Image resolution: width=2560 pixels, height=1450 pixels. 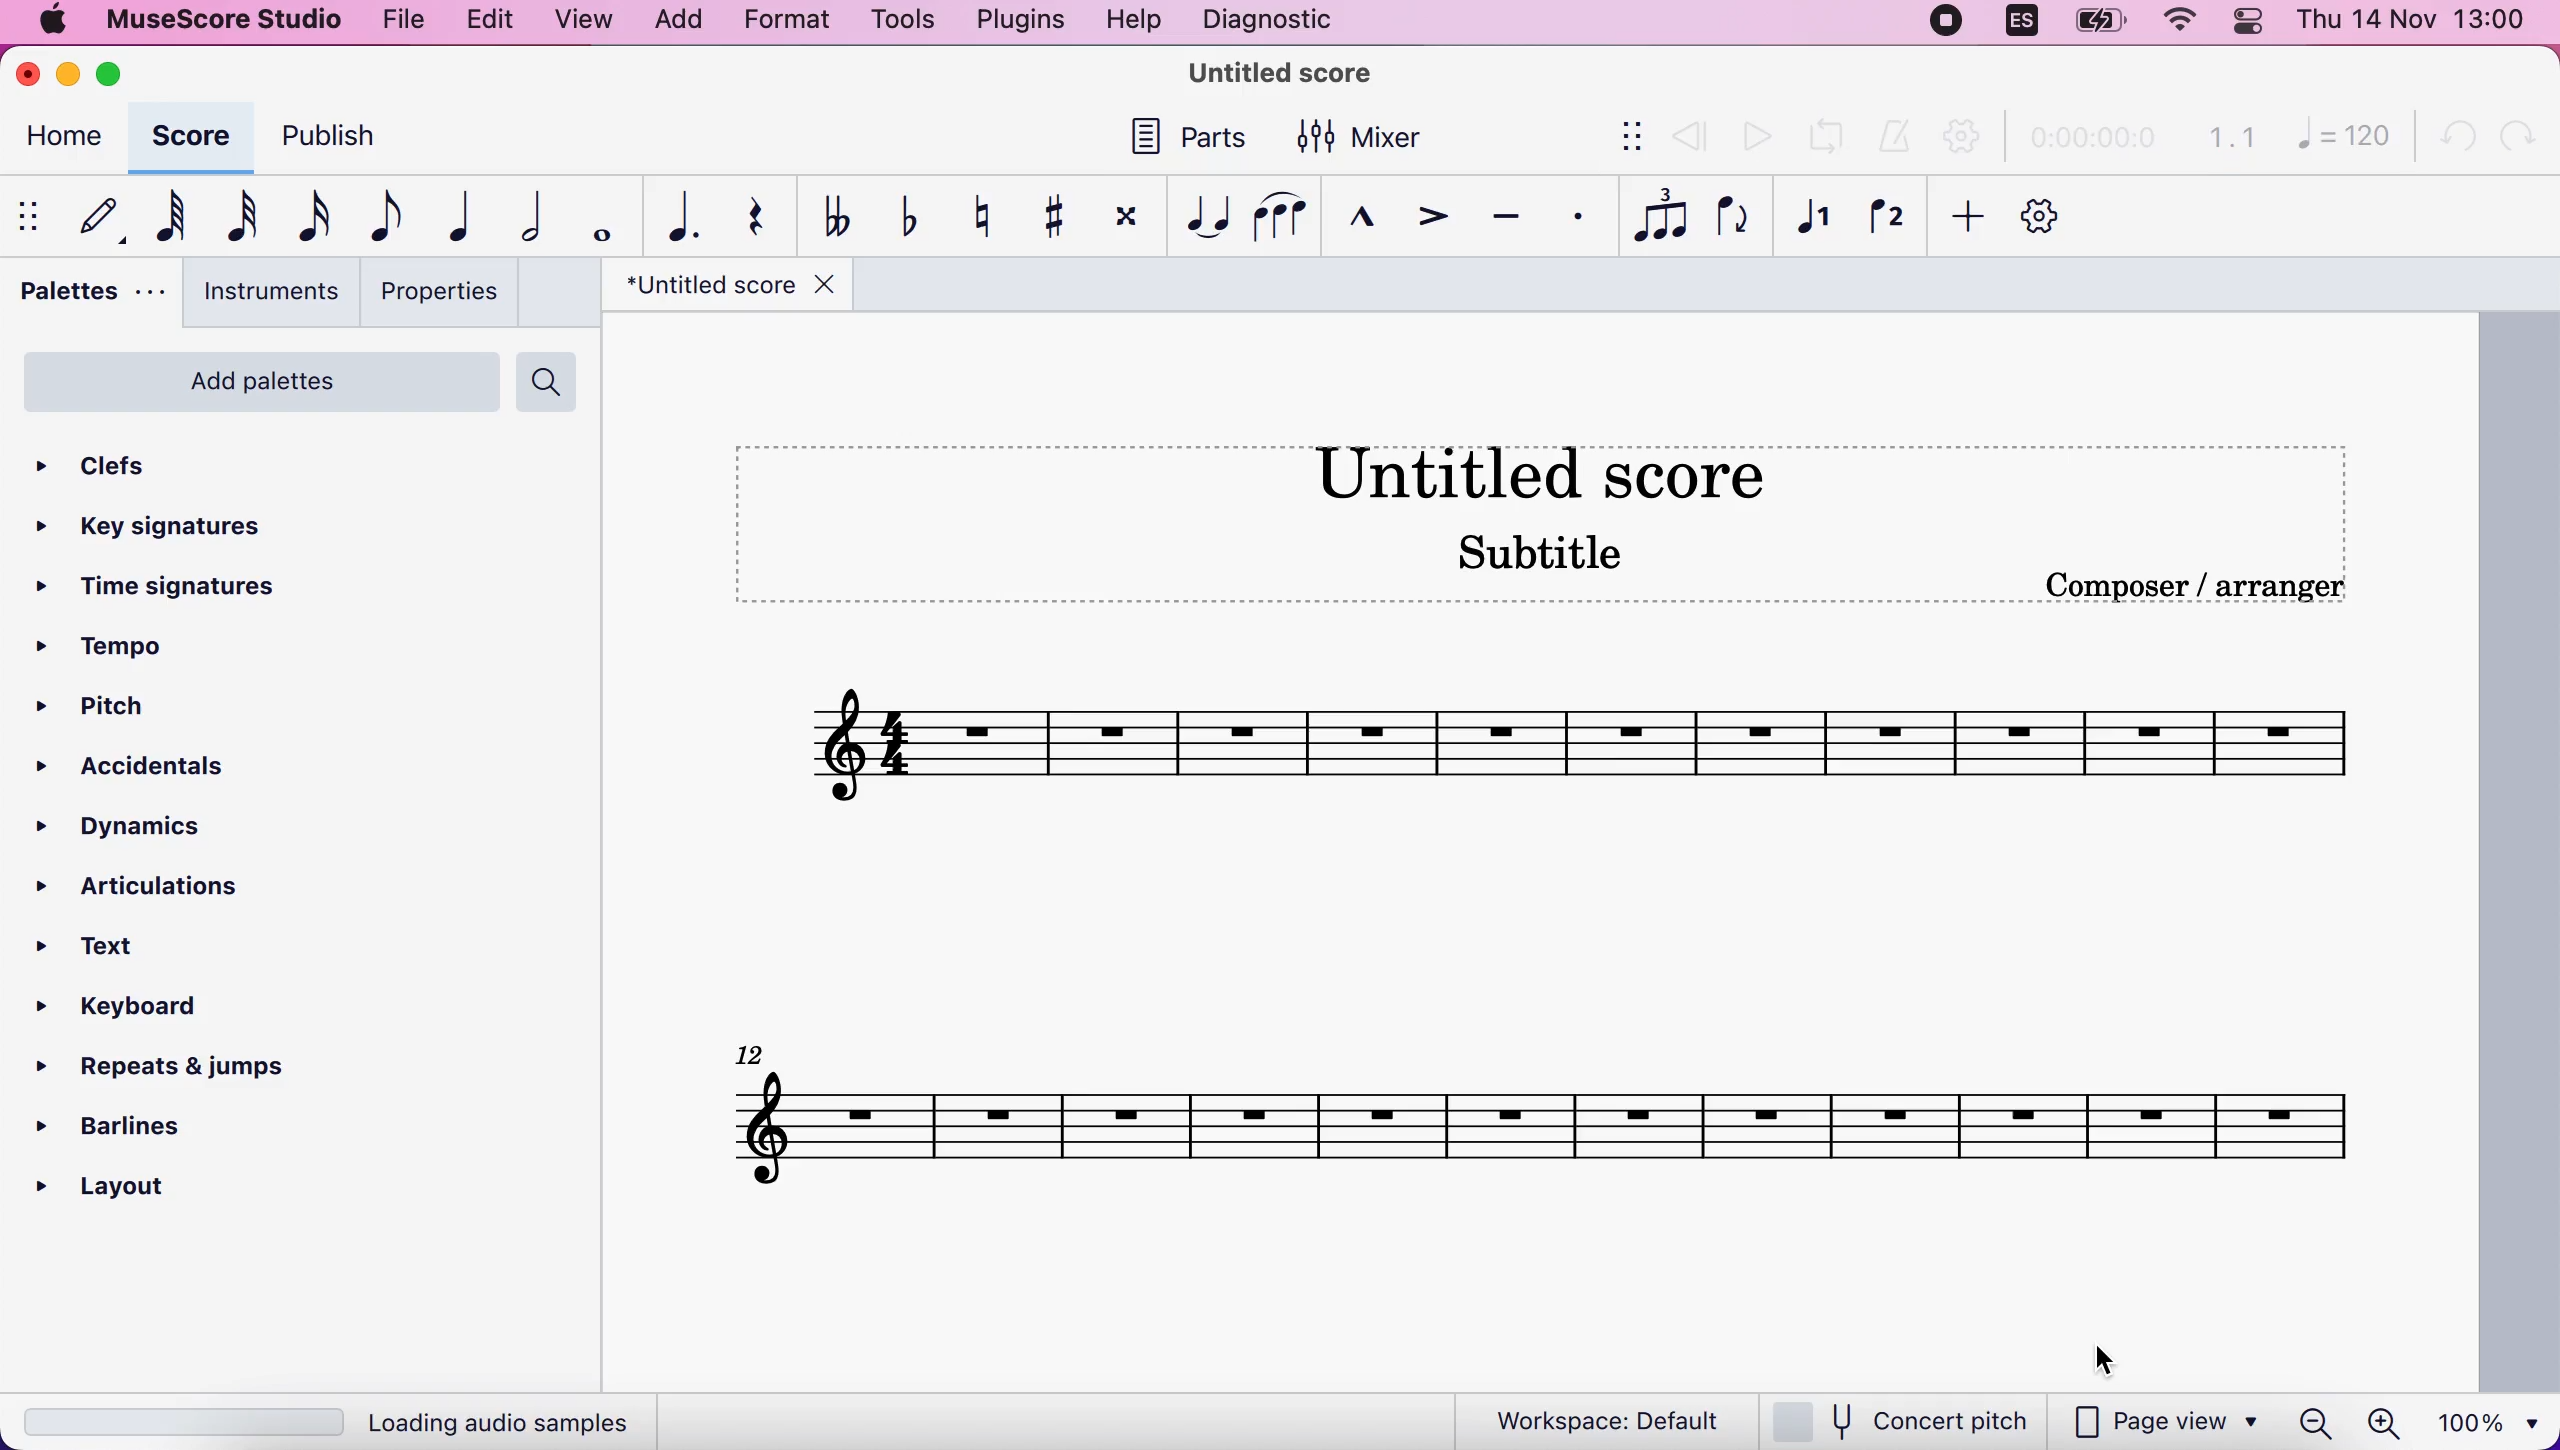 I want to click on customization tool, so click(x=2042, y=216).